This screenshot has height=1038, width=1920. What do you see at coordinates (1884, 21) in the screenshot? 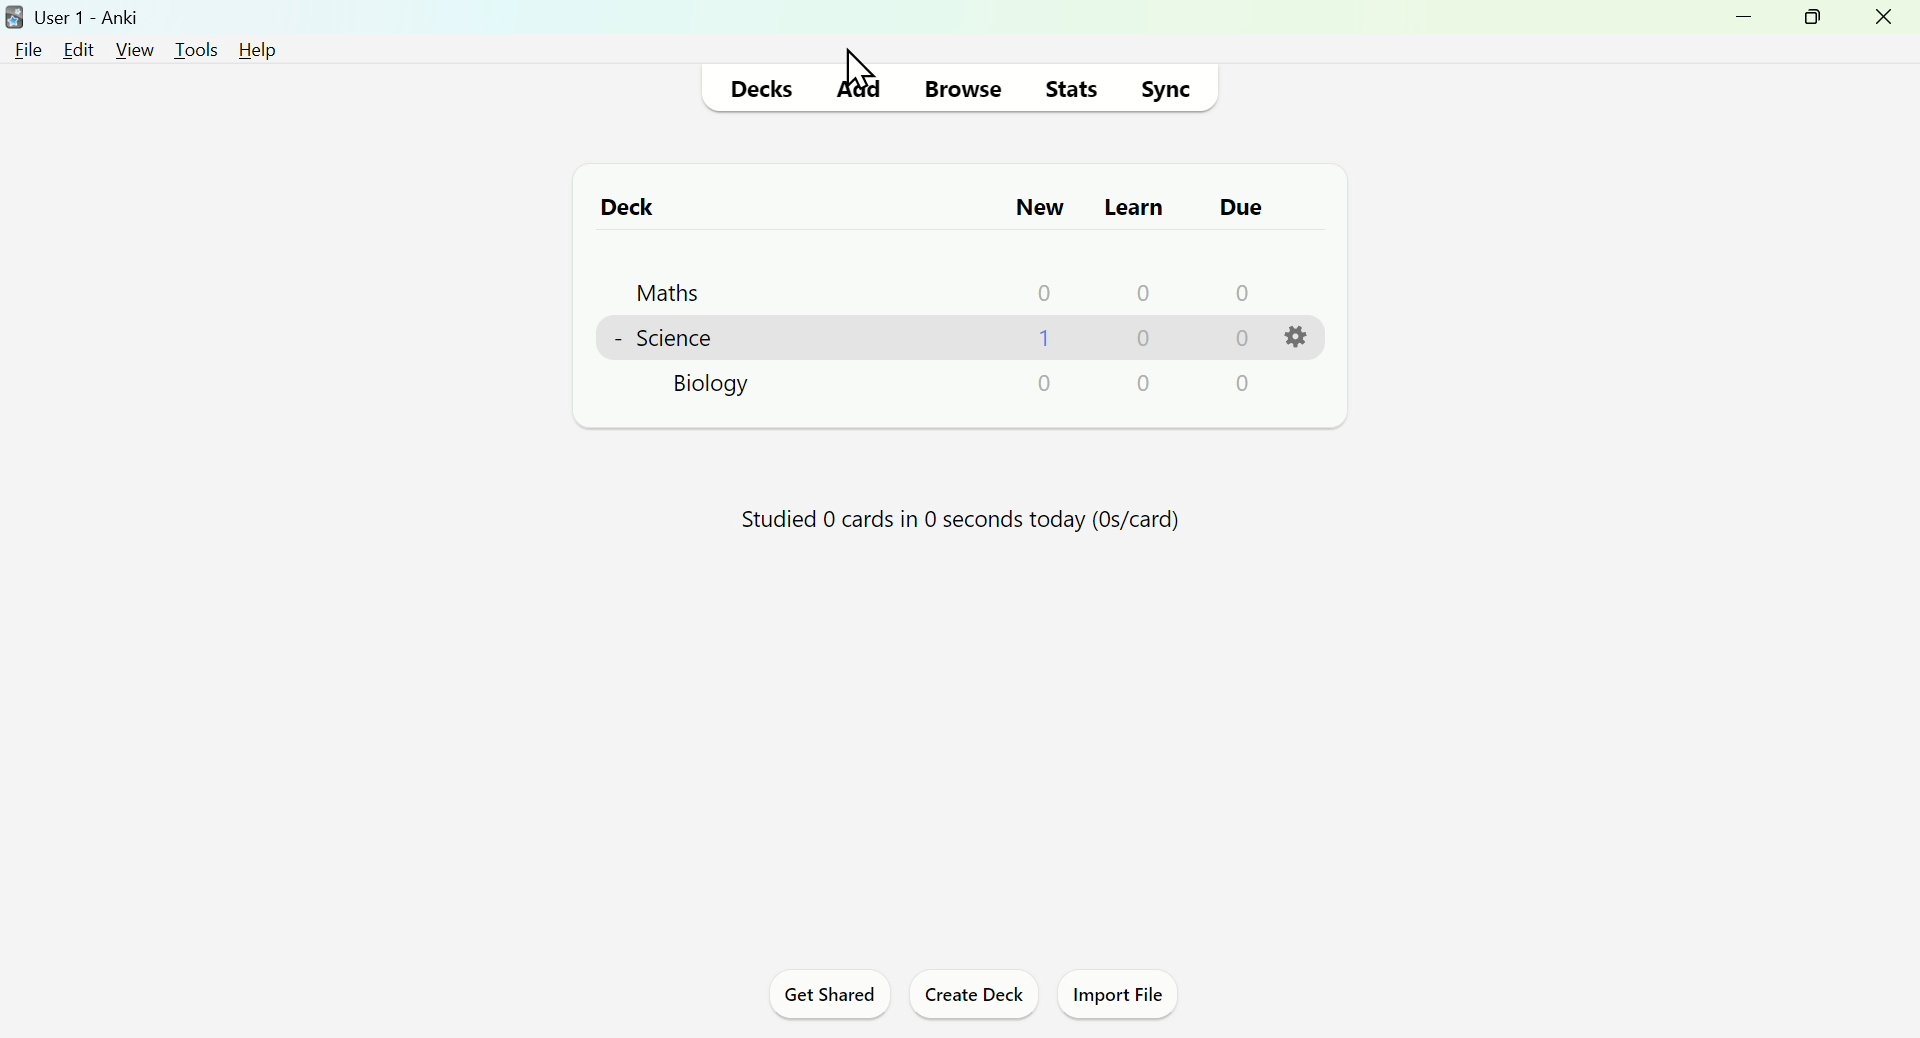
I see `close` at bounding box center [1884, 21].